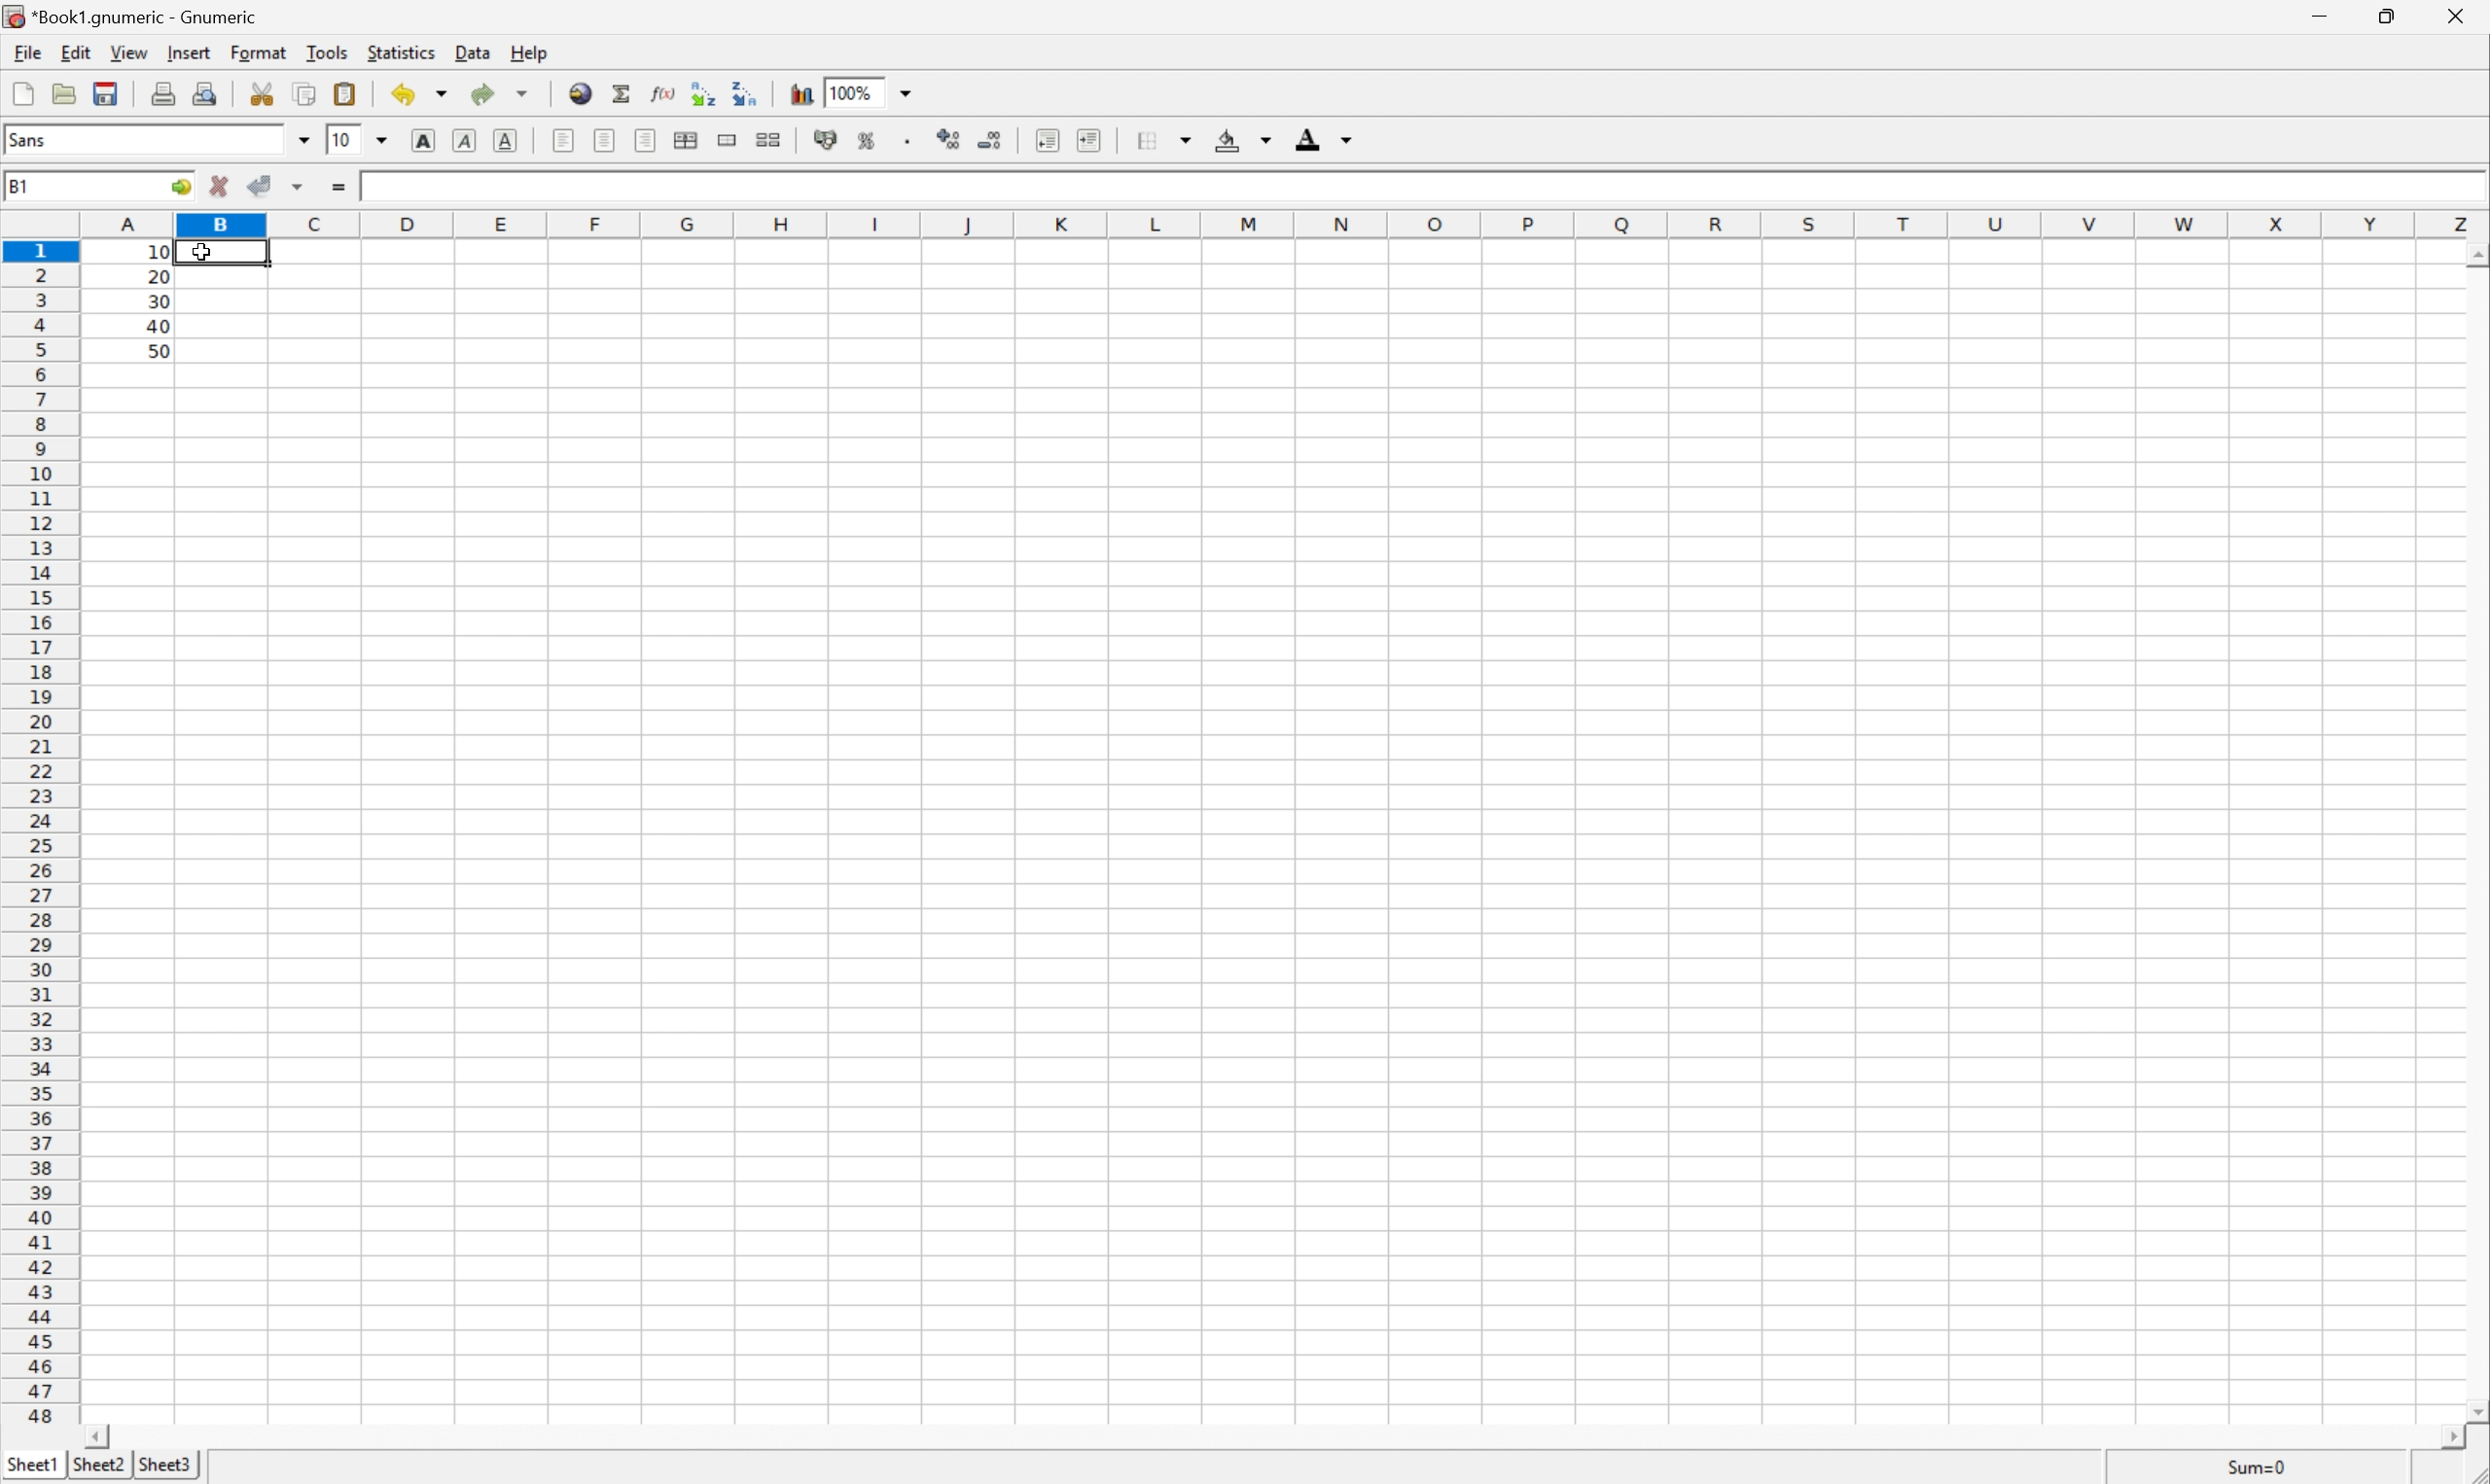 This screenshot has width=2490, height=1484. I want to click on Set the format of the selected cells to include a thousands separator, so click(901, 142).